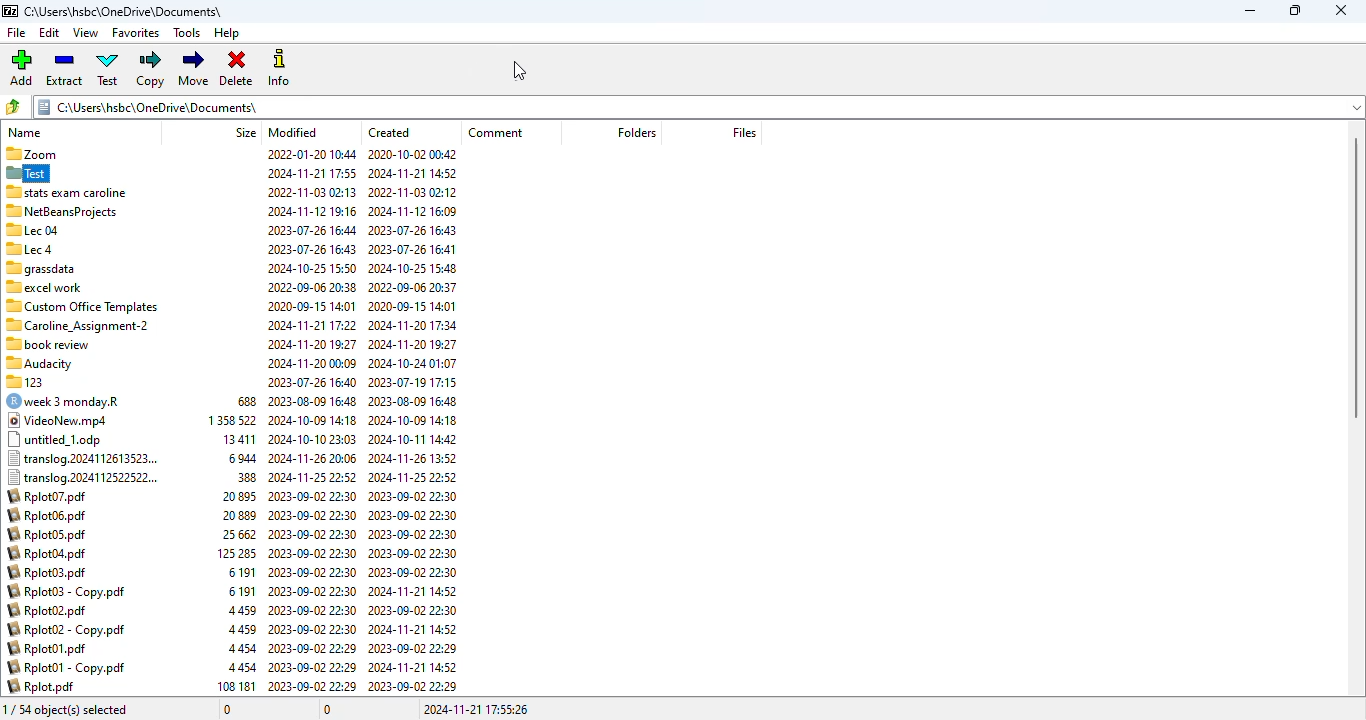  I want to click on collapse, so click(1351, 108).